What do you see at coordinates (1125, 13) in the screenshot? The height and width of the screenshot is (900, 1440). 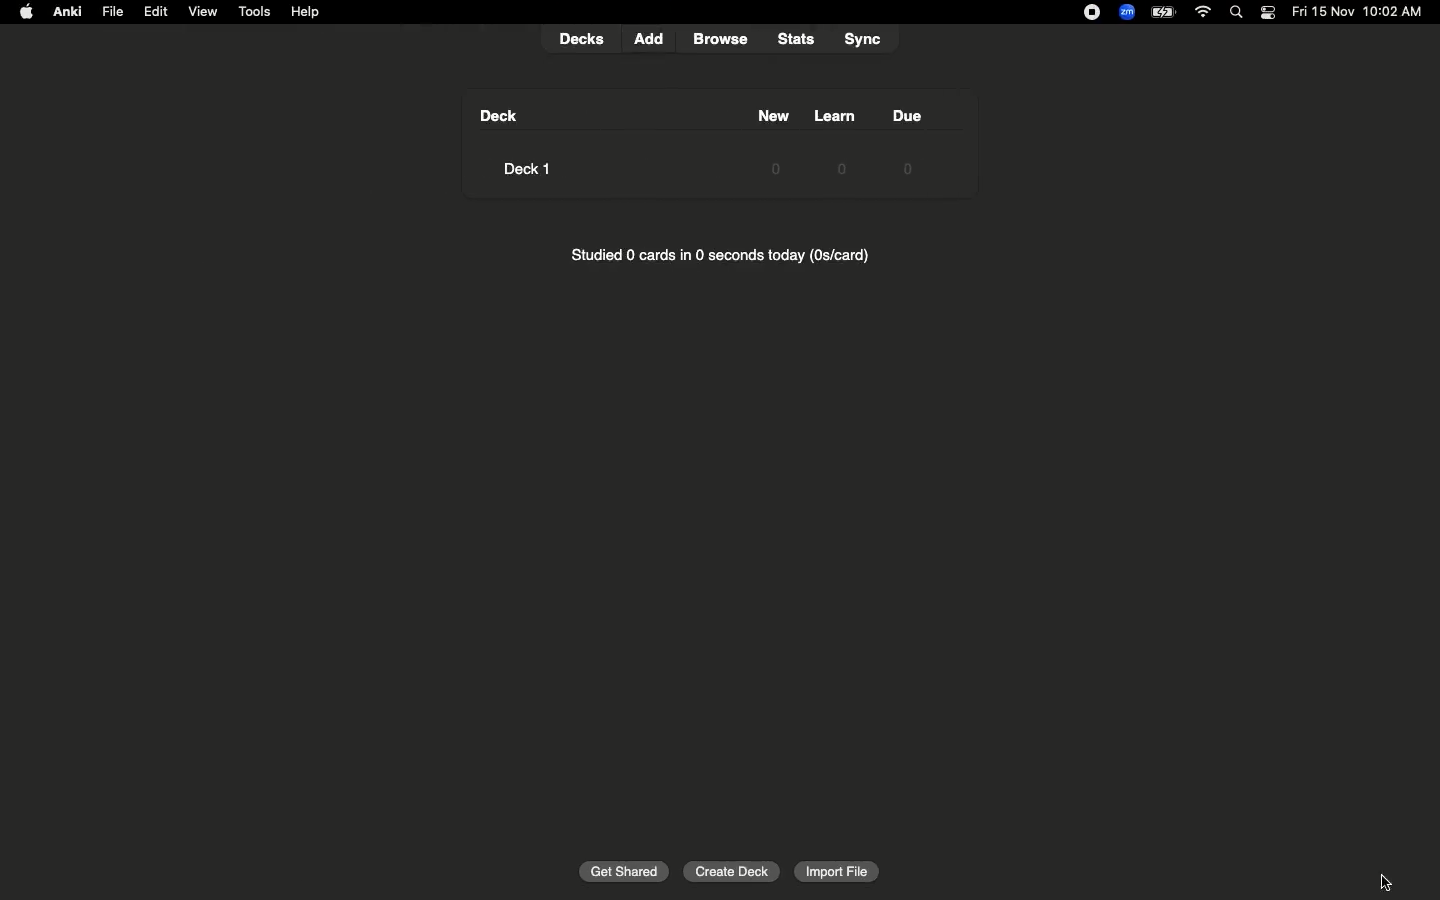 I see `Zoom` at bounding box center [1125, 13].